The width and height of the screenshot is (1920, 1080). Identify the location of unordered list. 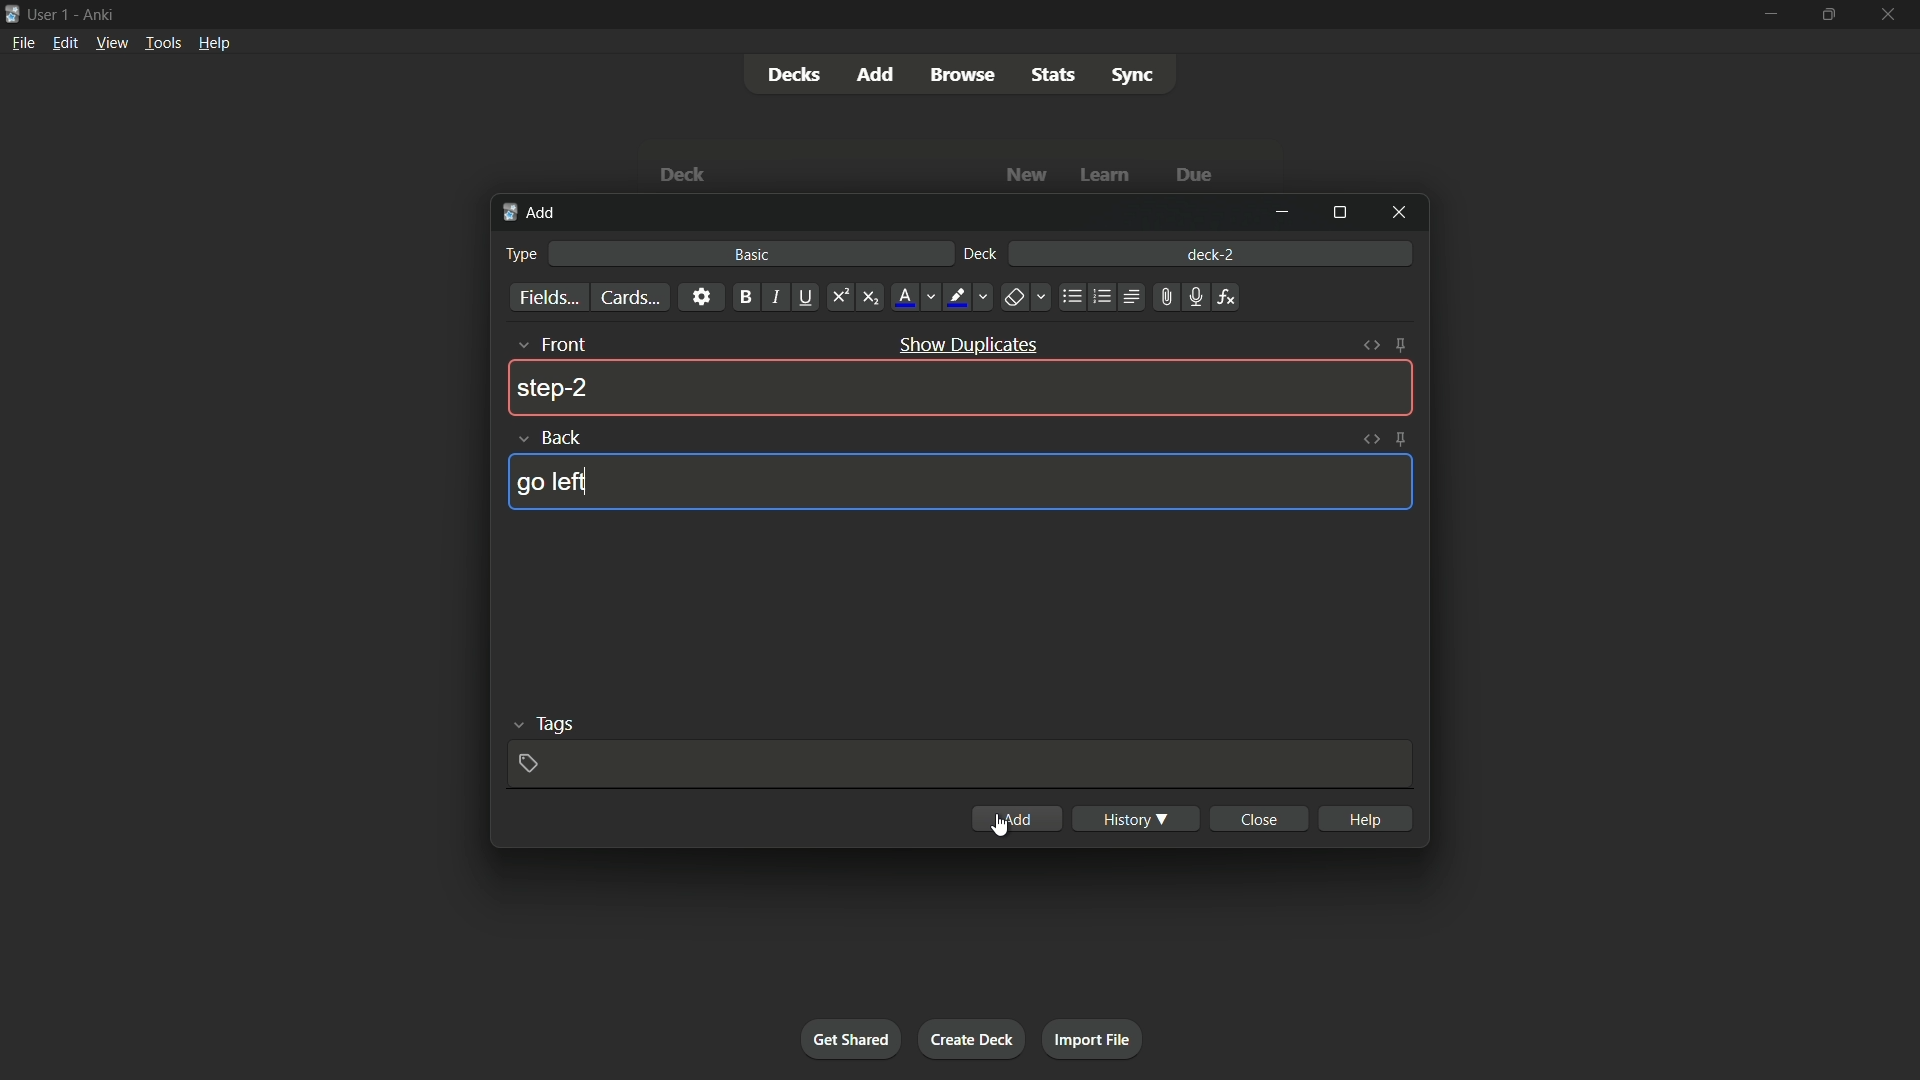
(1071, 296).